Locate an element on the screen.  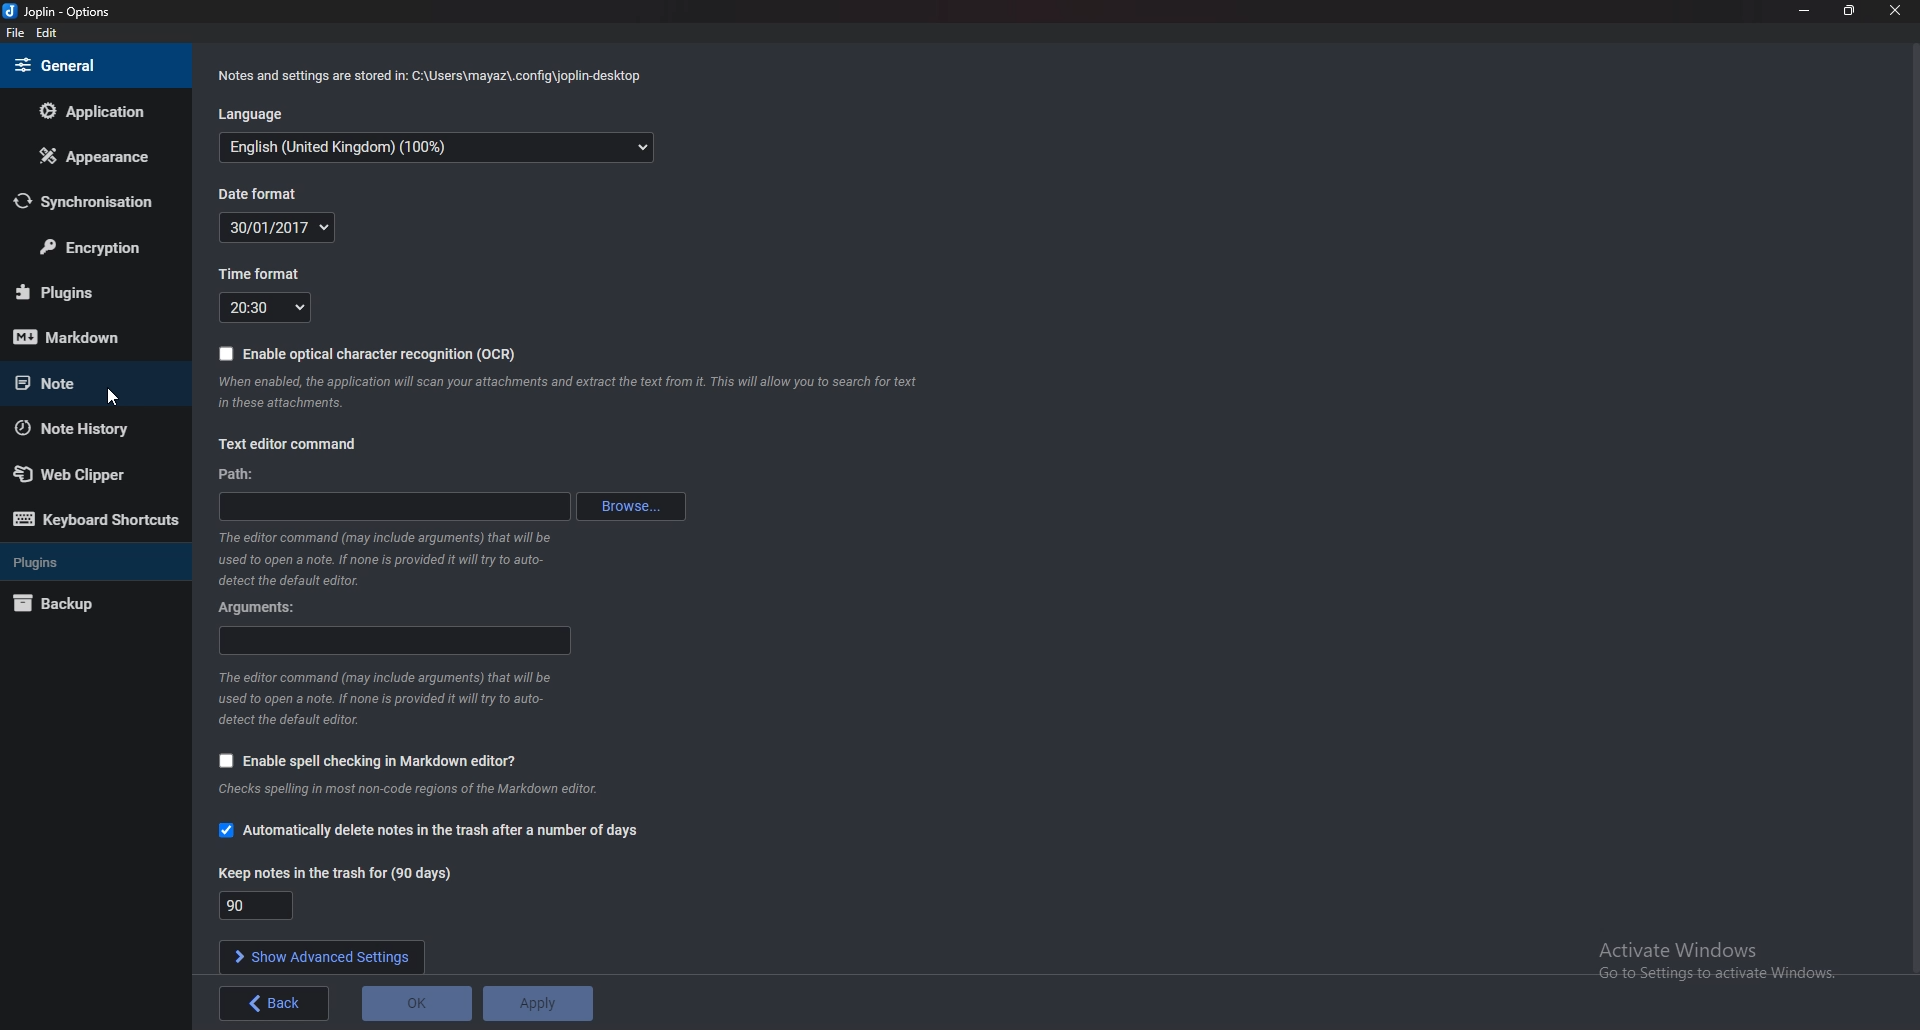
Back is located at coordinates (274, 1002).